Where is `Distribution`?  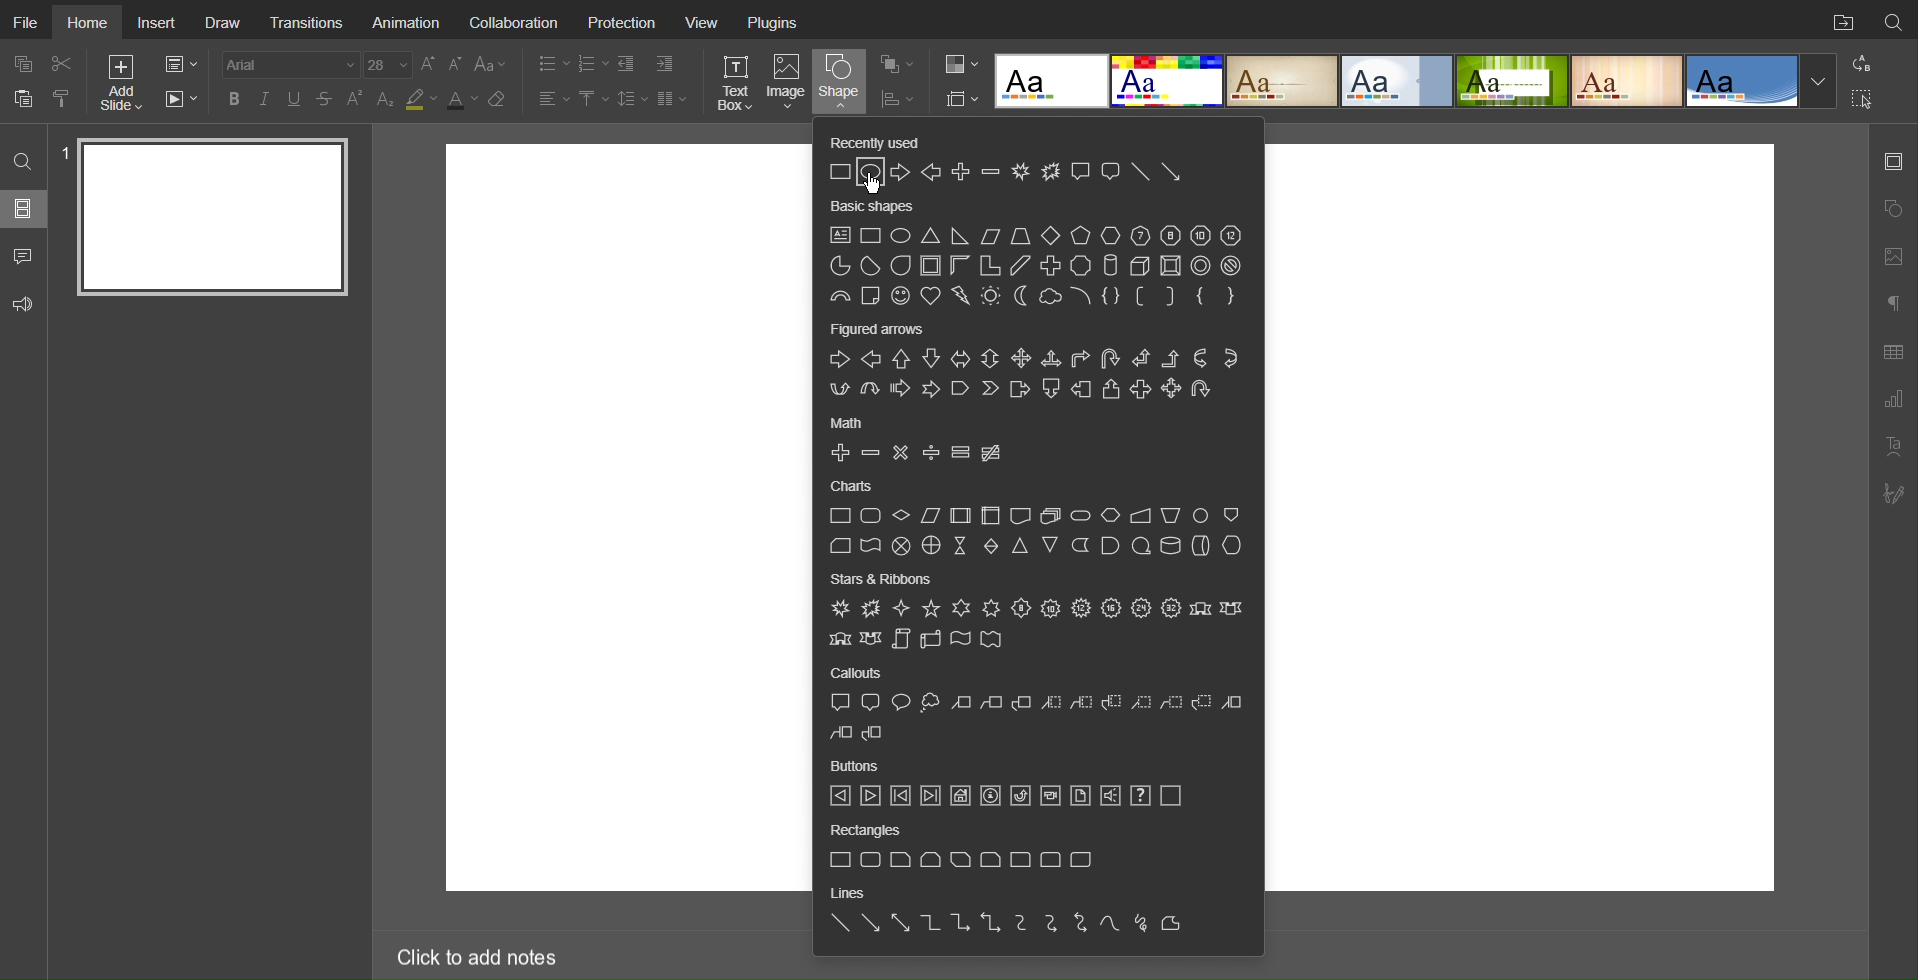 Distribution is located at coordinates (897, 97).